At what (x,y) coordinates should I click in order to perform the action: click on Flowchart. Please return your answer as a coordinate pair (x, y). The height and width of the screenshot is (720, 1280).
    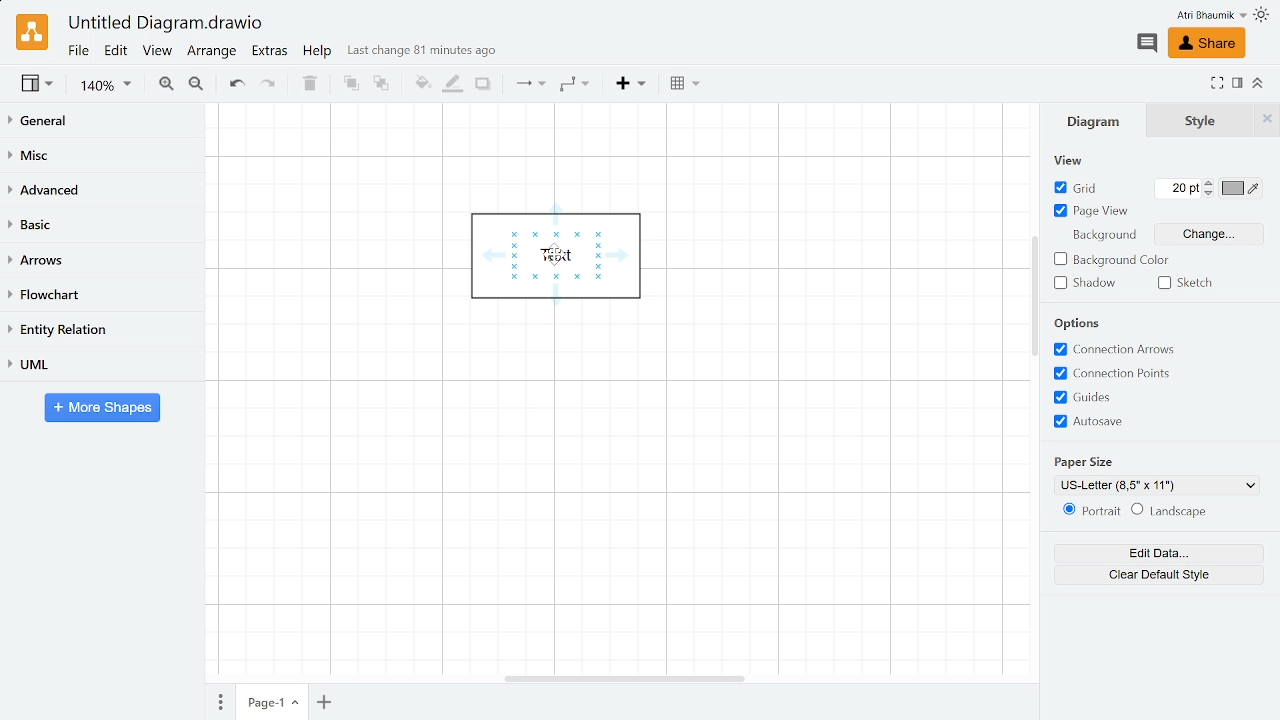
    Looking at the image, I should click on (98, 296).